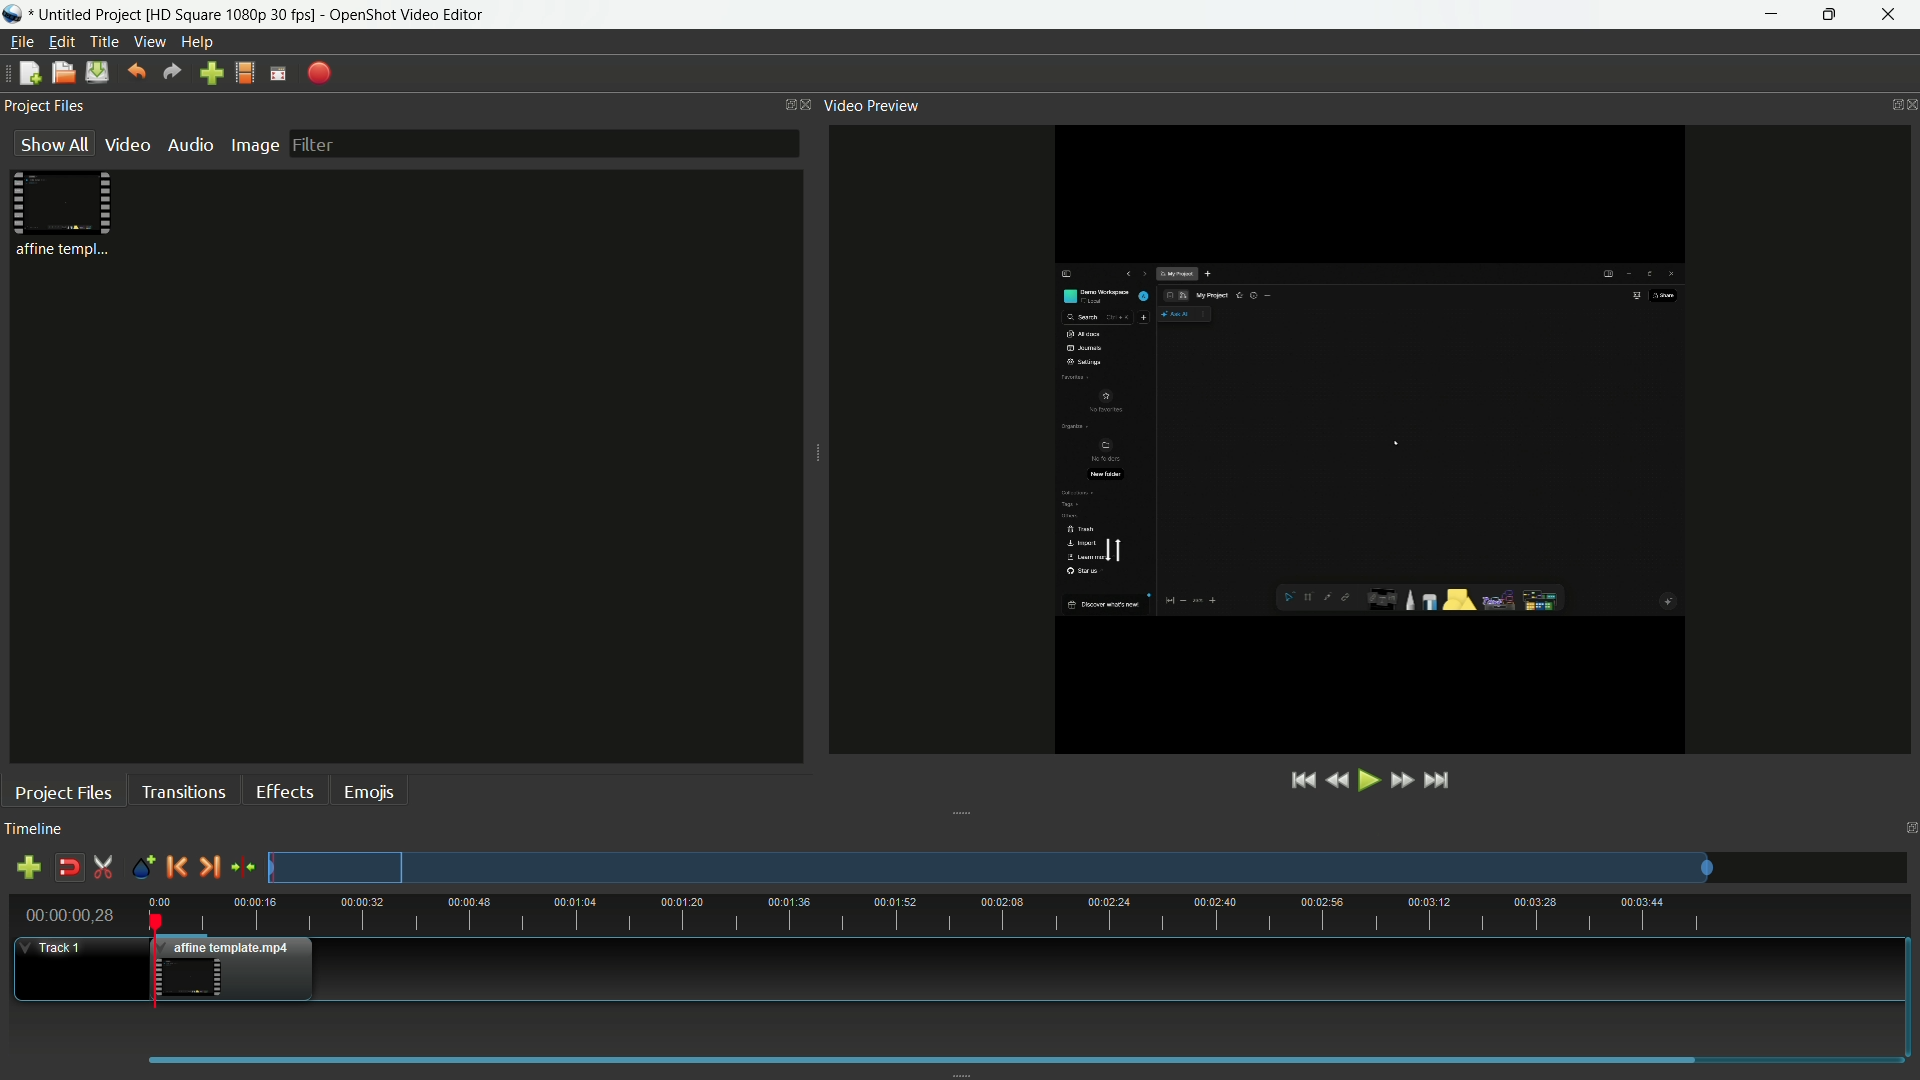  I want to click on rewind, so click(1337, 781).